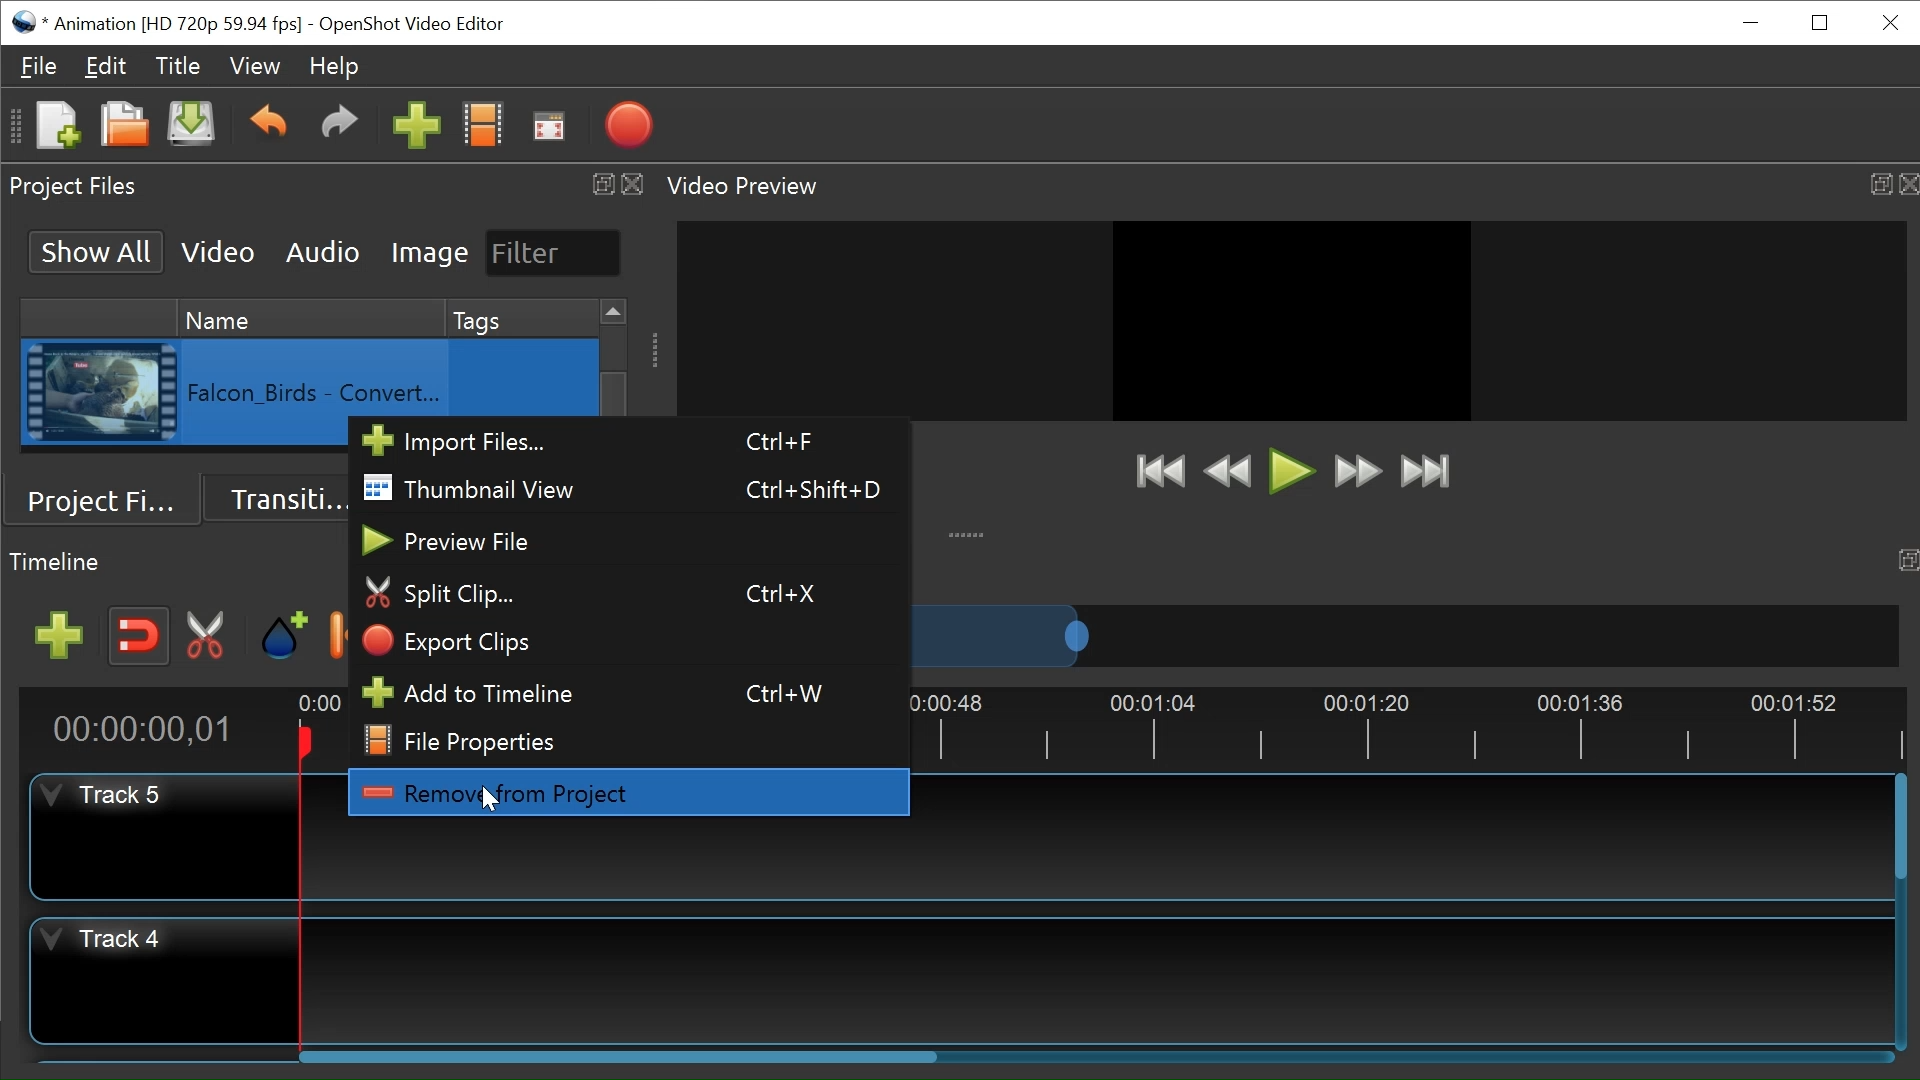 Image resolution: width=1920 pixels, height=1080 pixels. I want to click on Maximize, so click(1880, 184).